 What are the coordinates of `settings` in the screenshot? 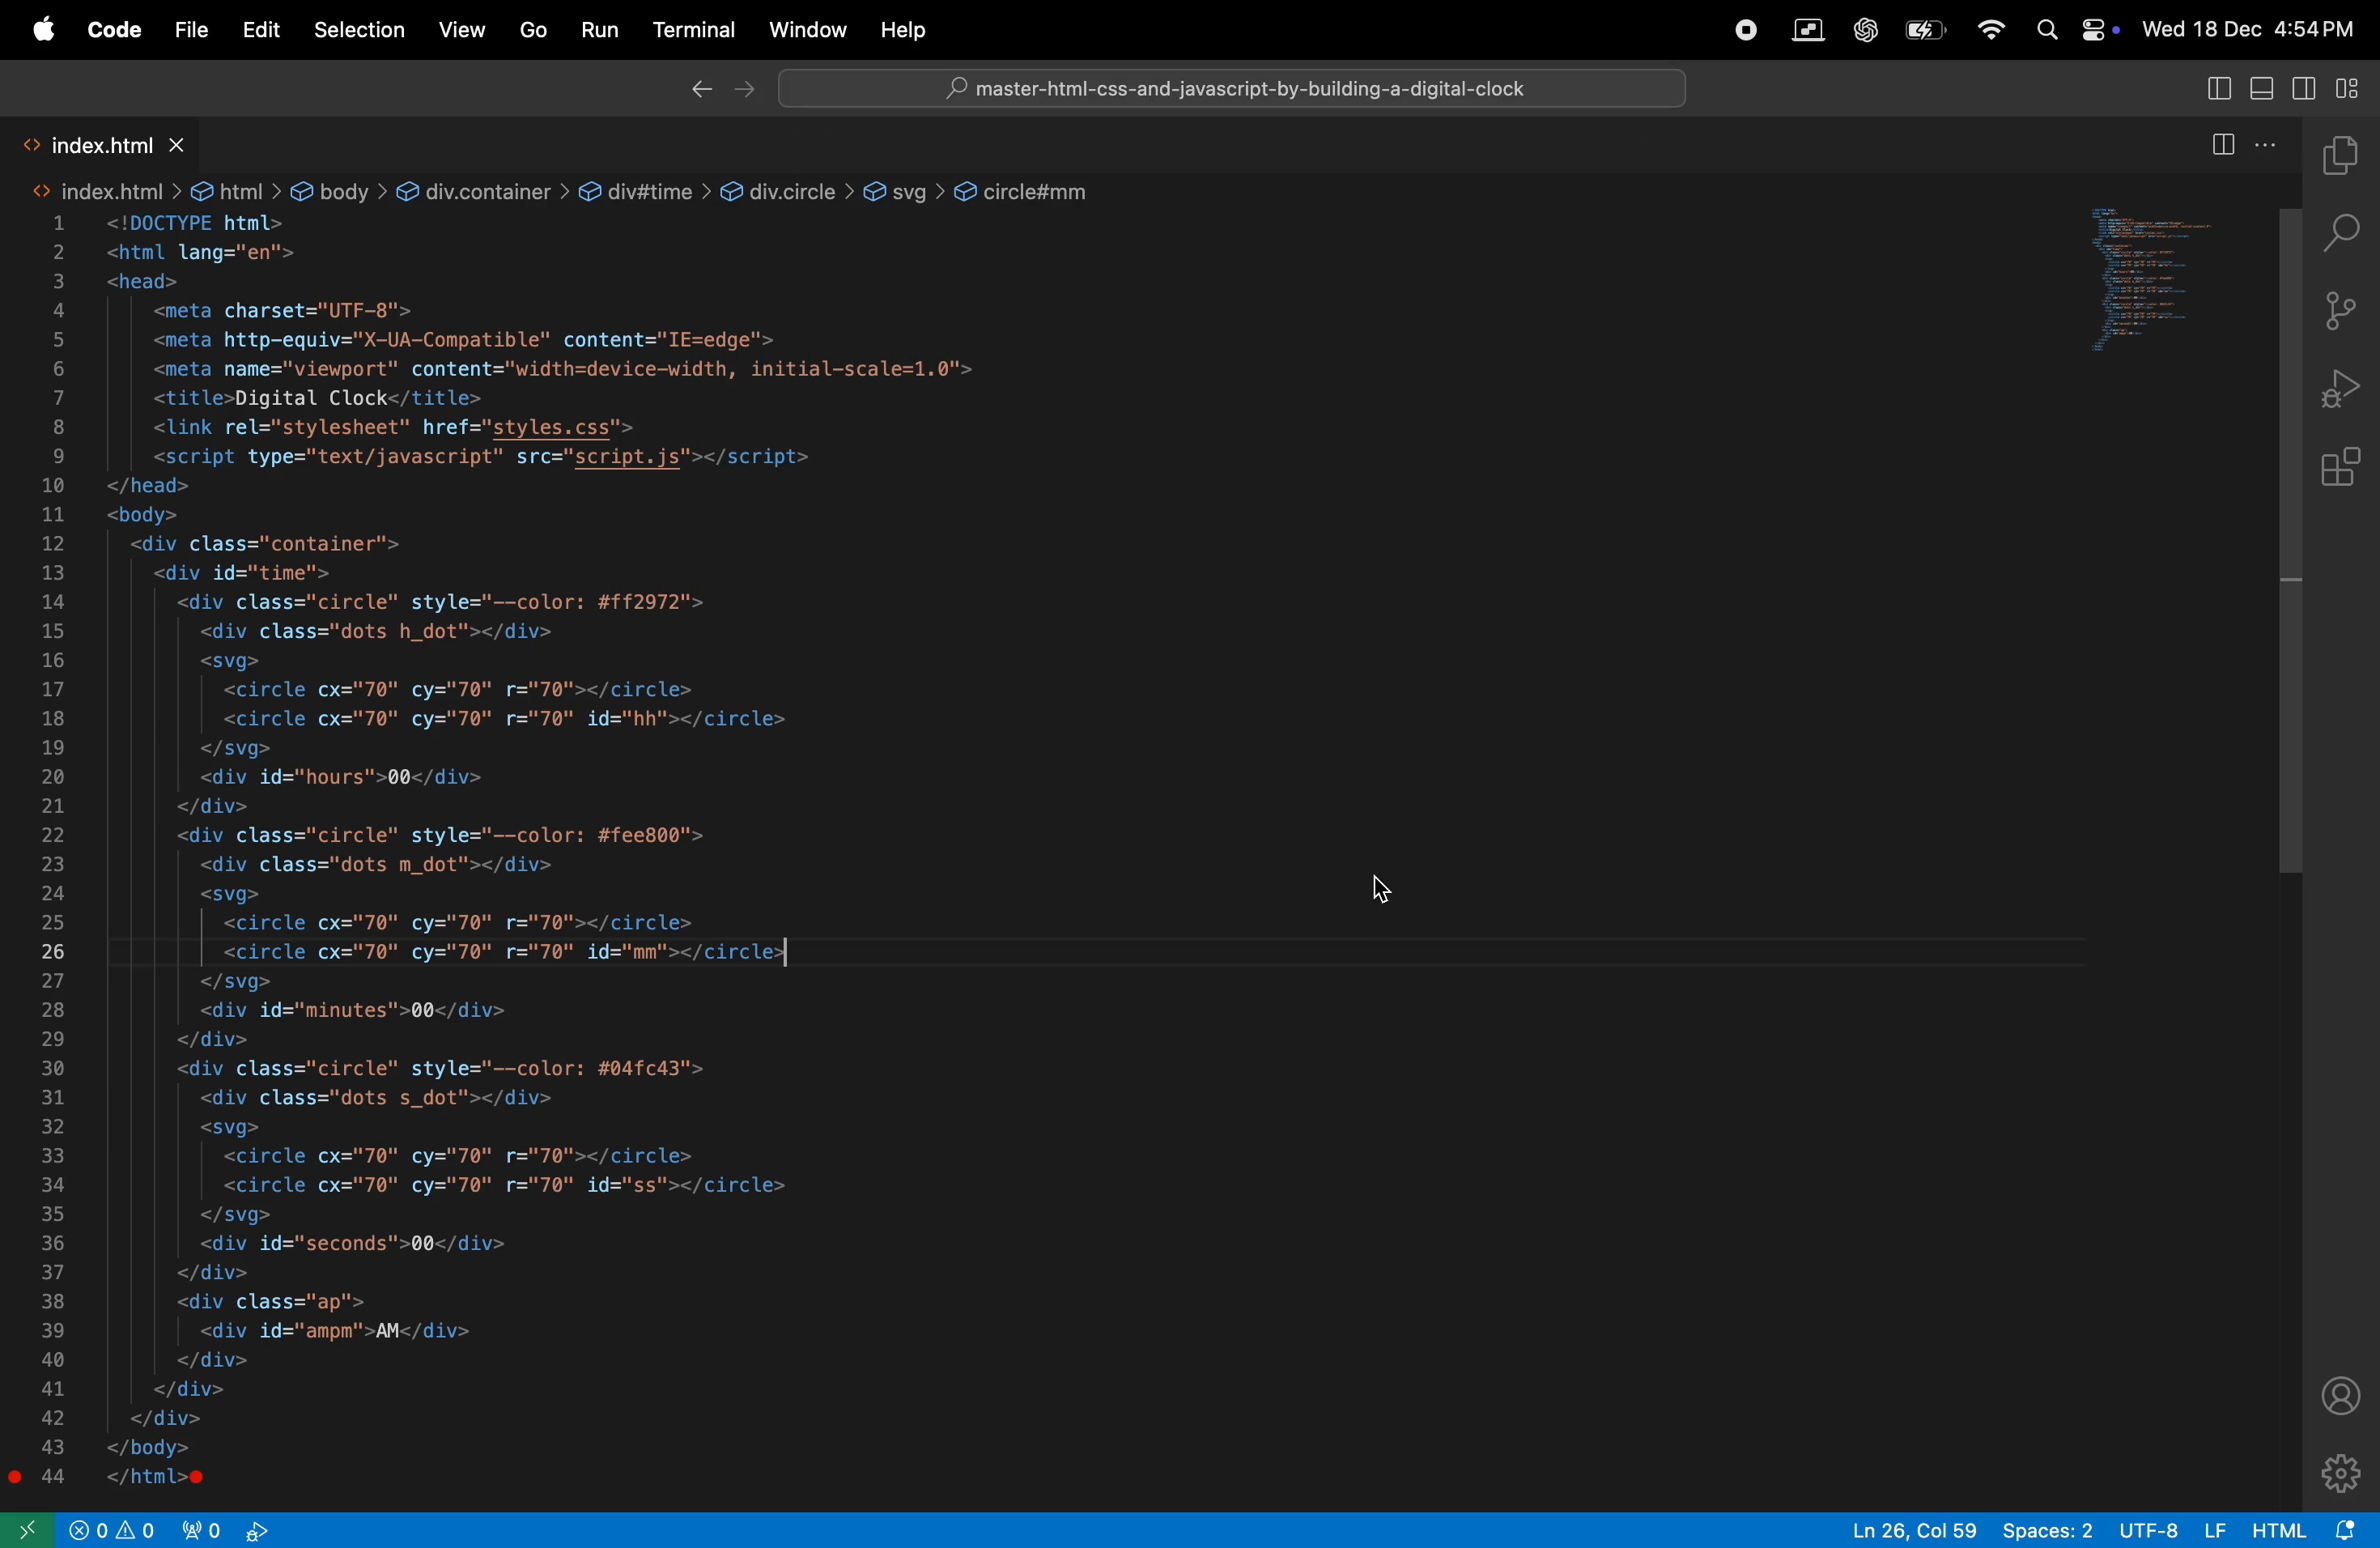 It's located at (2343, 1472).